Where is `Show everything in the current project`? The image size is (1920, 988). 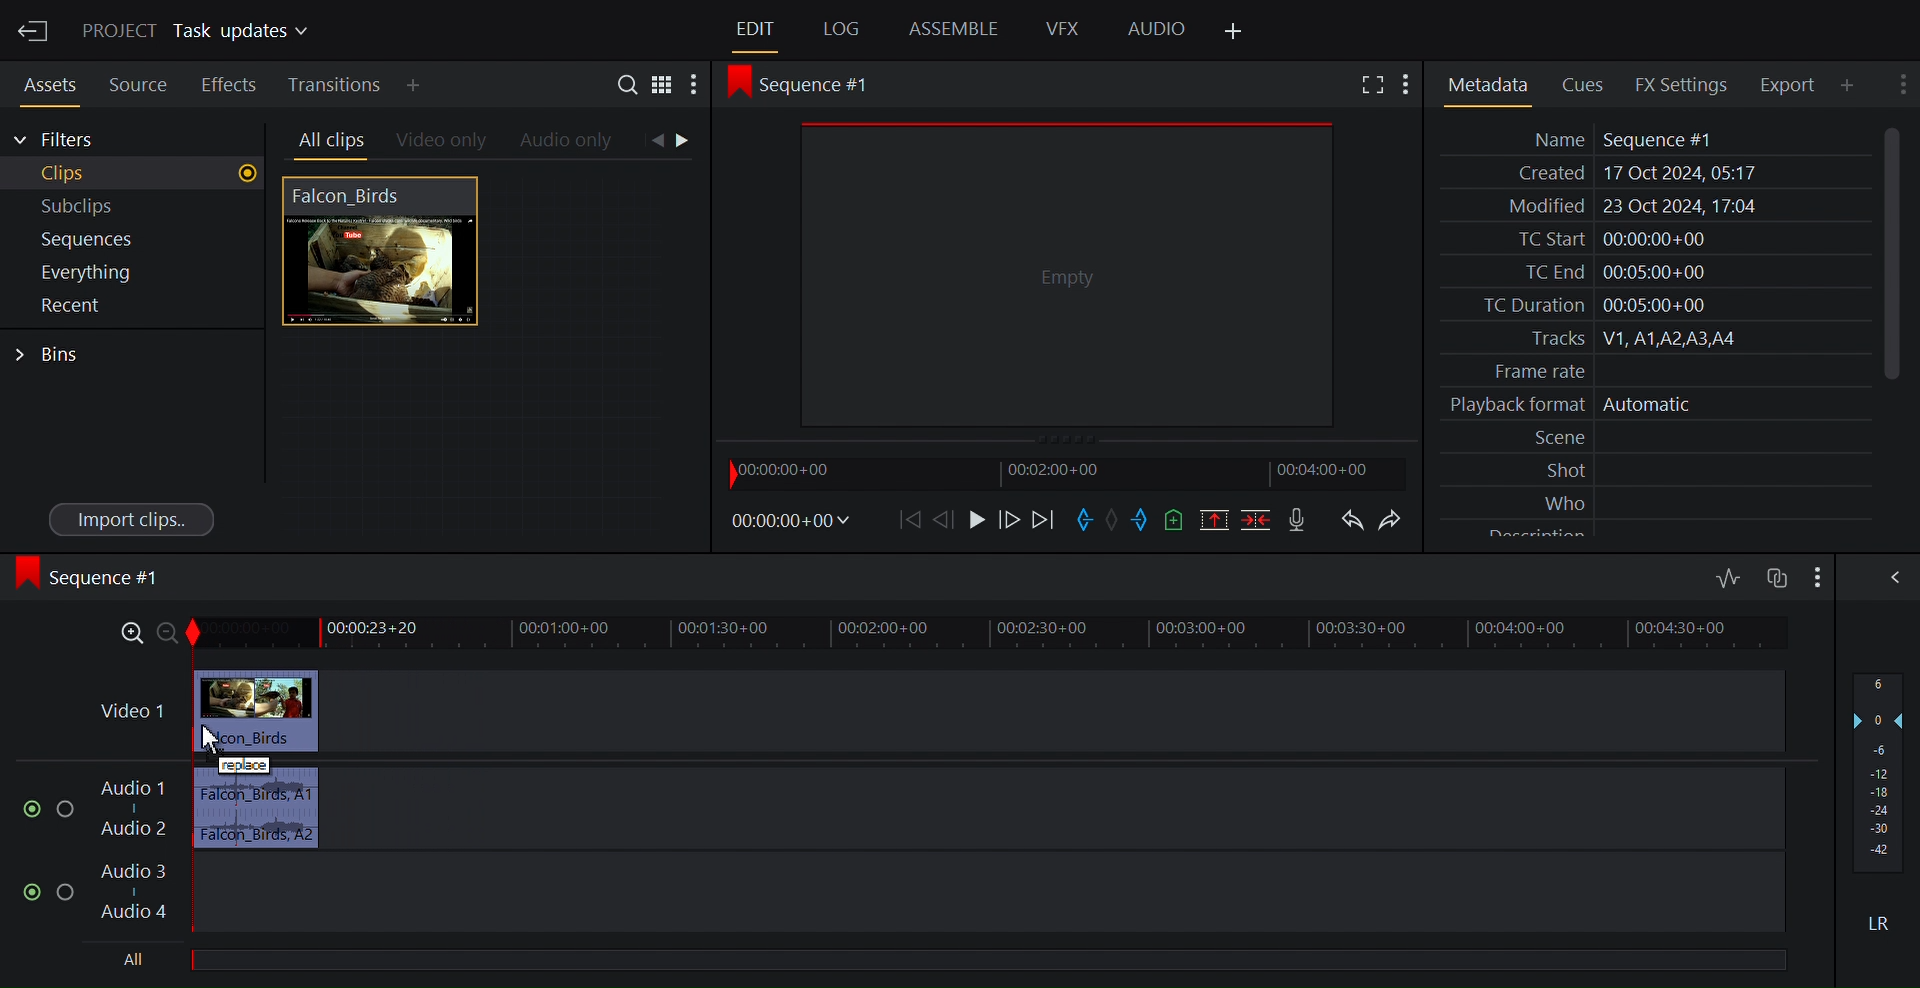
Show everything in the current project is located at coordinates (130, 272).